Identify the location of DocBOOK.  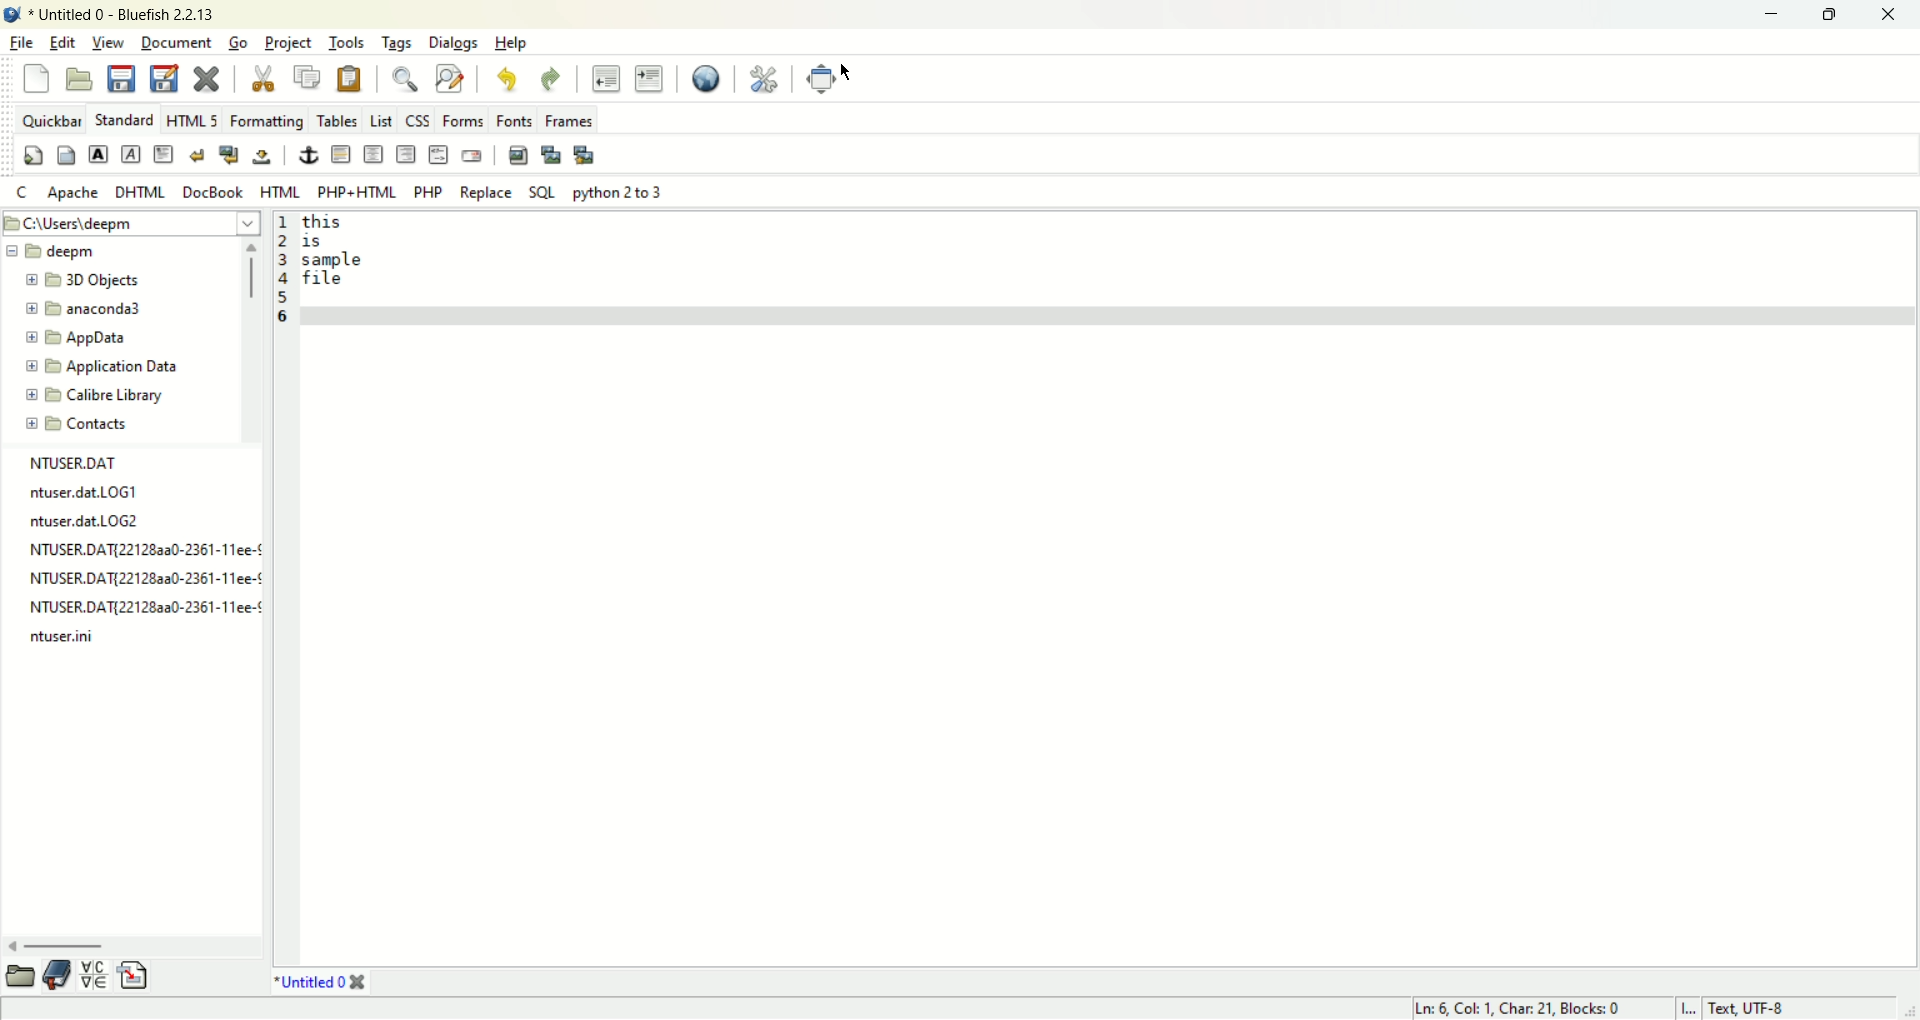
(214, 191).